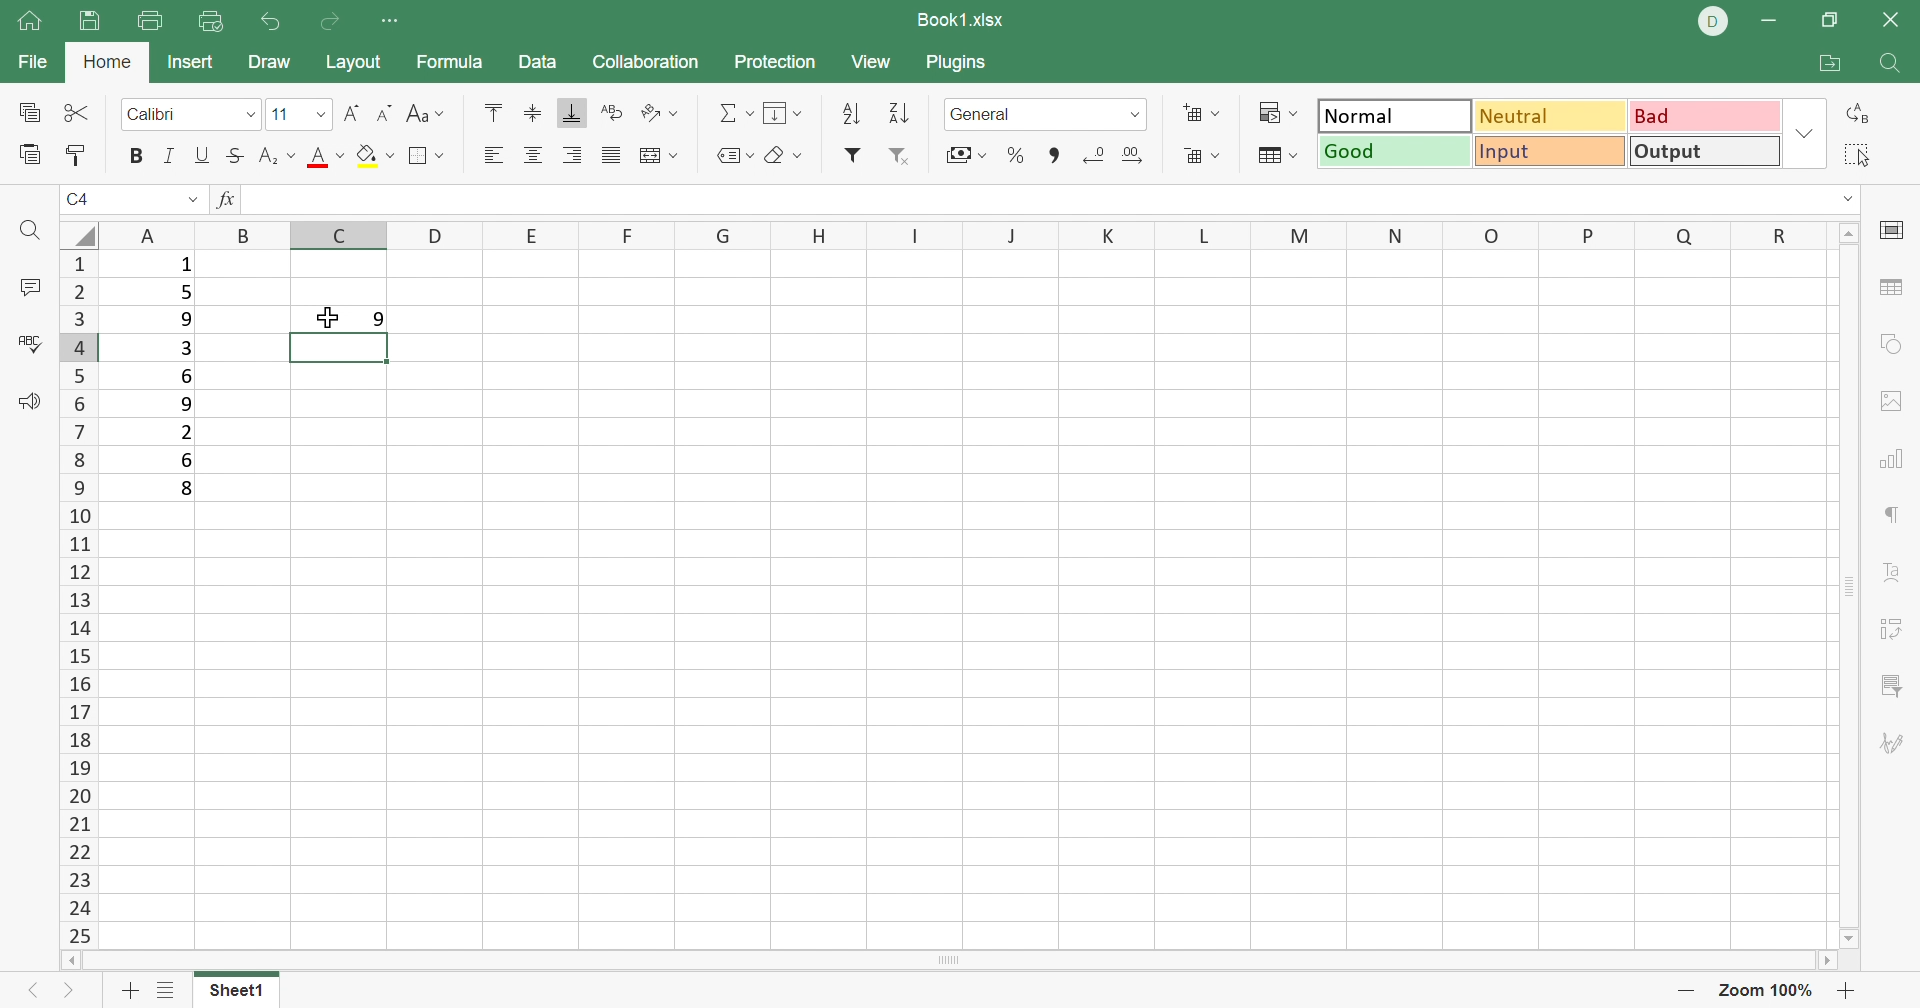 The height and width of the screenshot is (1008, 1920). Describe the element at coordinates (176, 153) in the screenshot. I see `Italic` at that location.